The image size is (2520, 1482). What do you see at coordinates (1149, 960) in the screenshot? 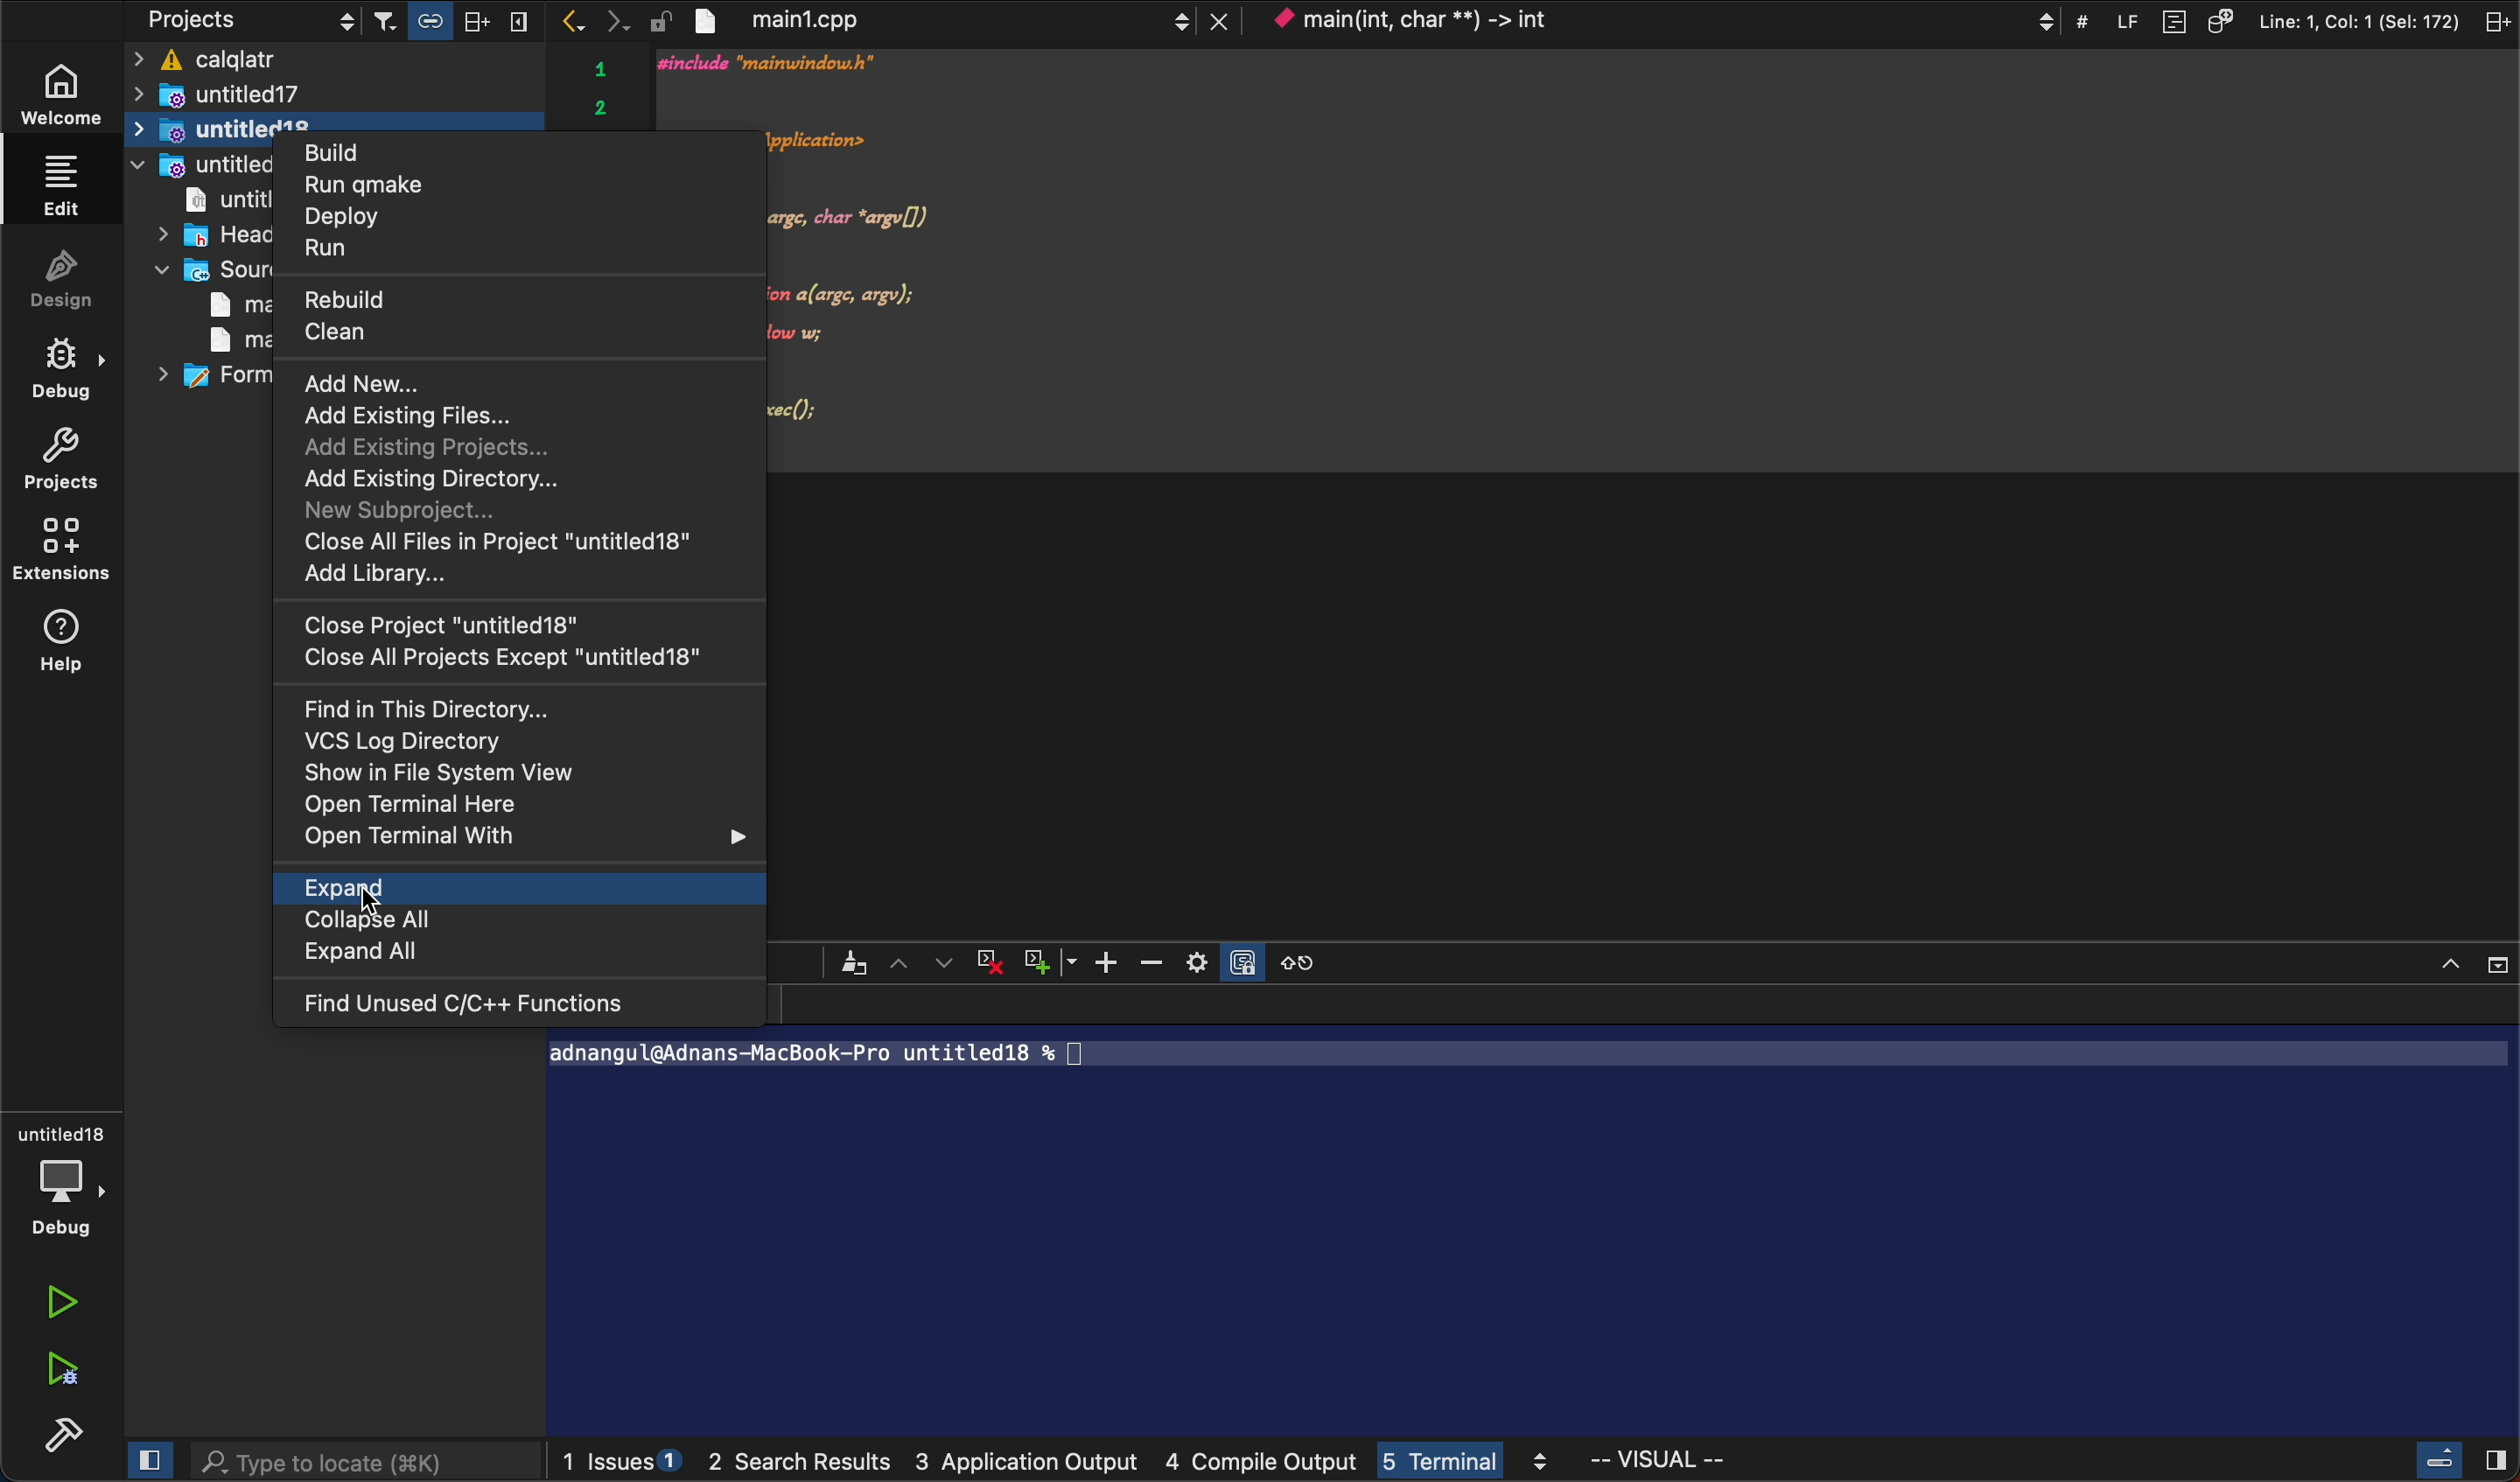
I see `zoom out` at bounding box center [1149, 960].